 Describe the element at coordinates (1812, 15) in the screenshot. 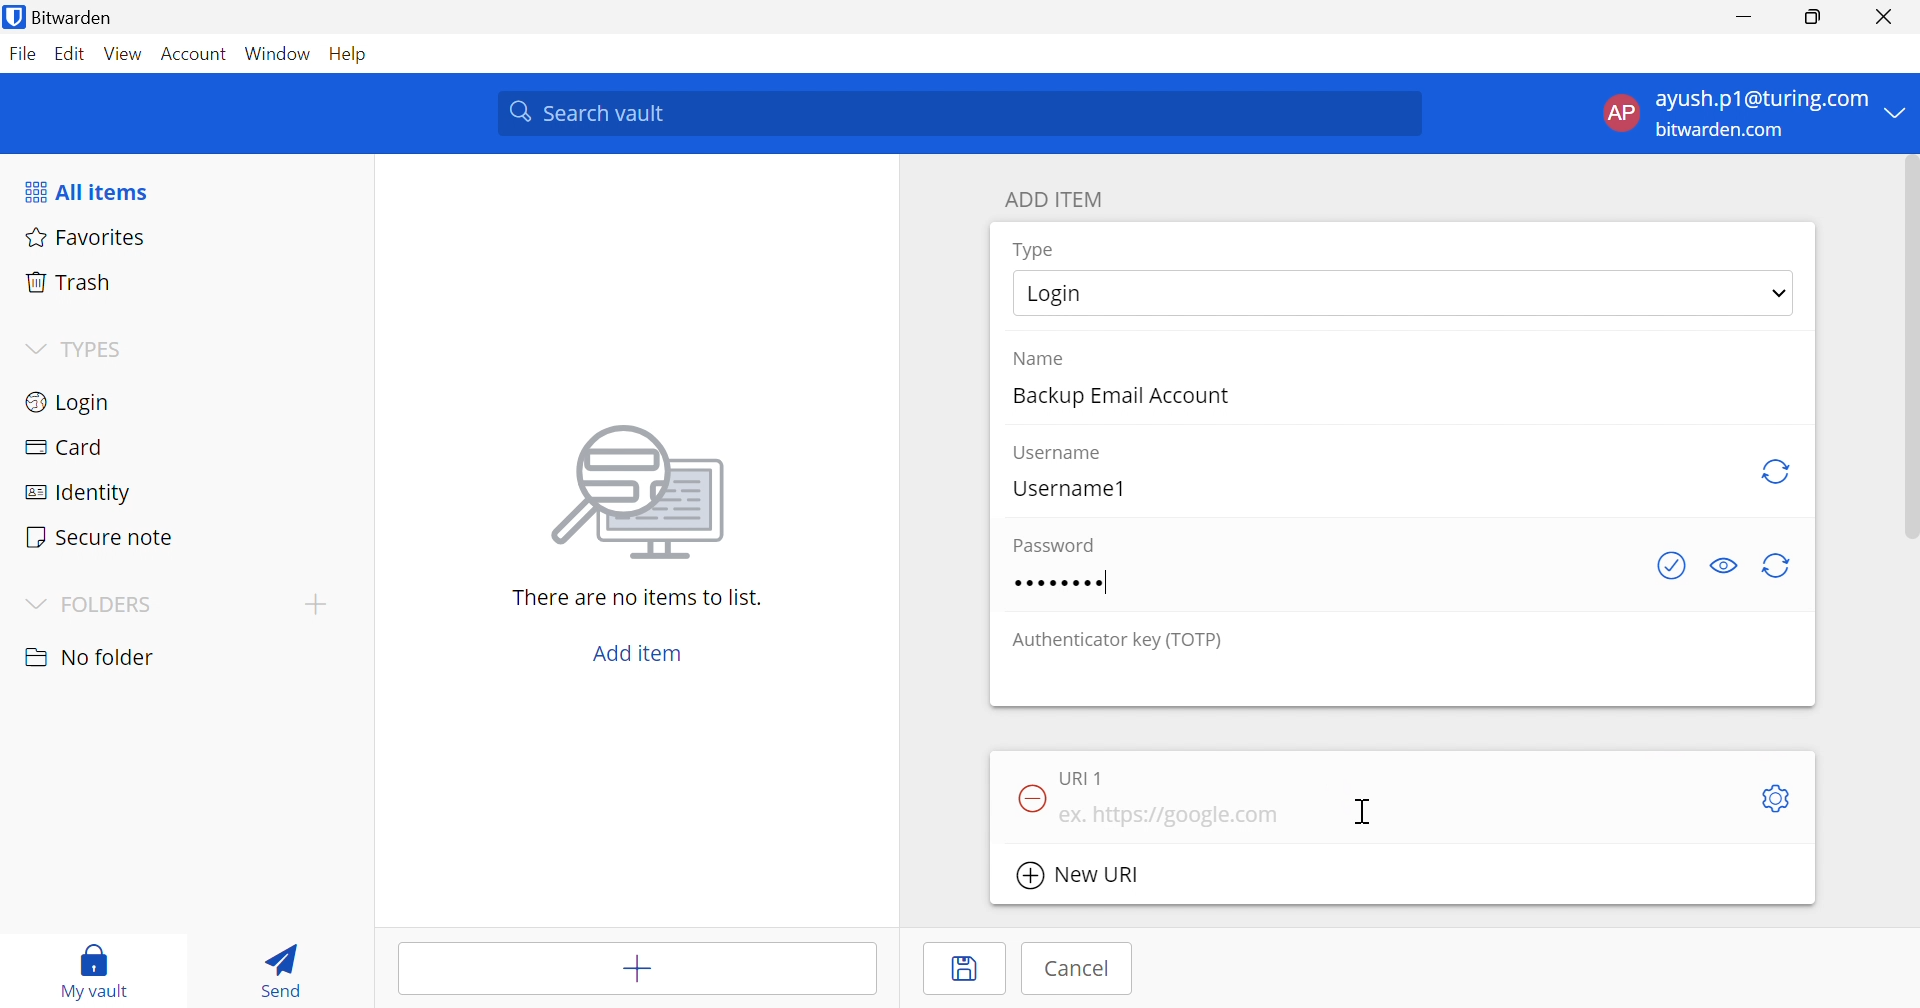

I see `Restore Down` at that location.